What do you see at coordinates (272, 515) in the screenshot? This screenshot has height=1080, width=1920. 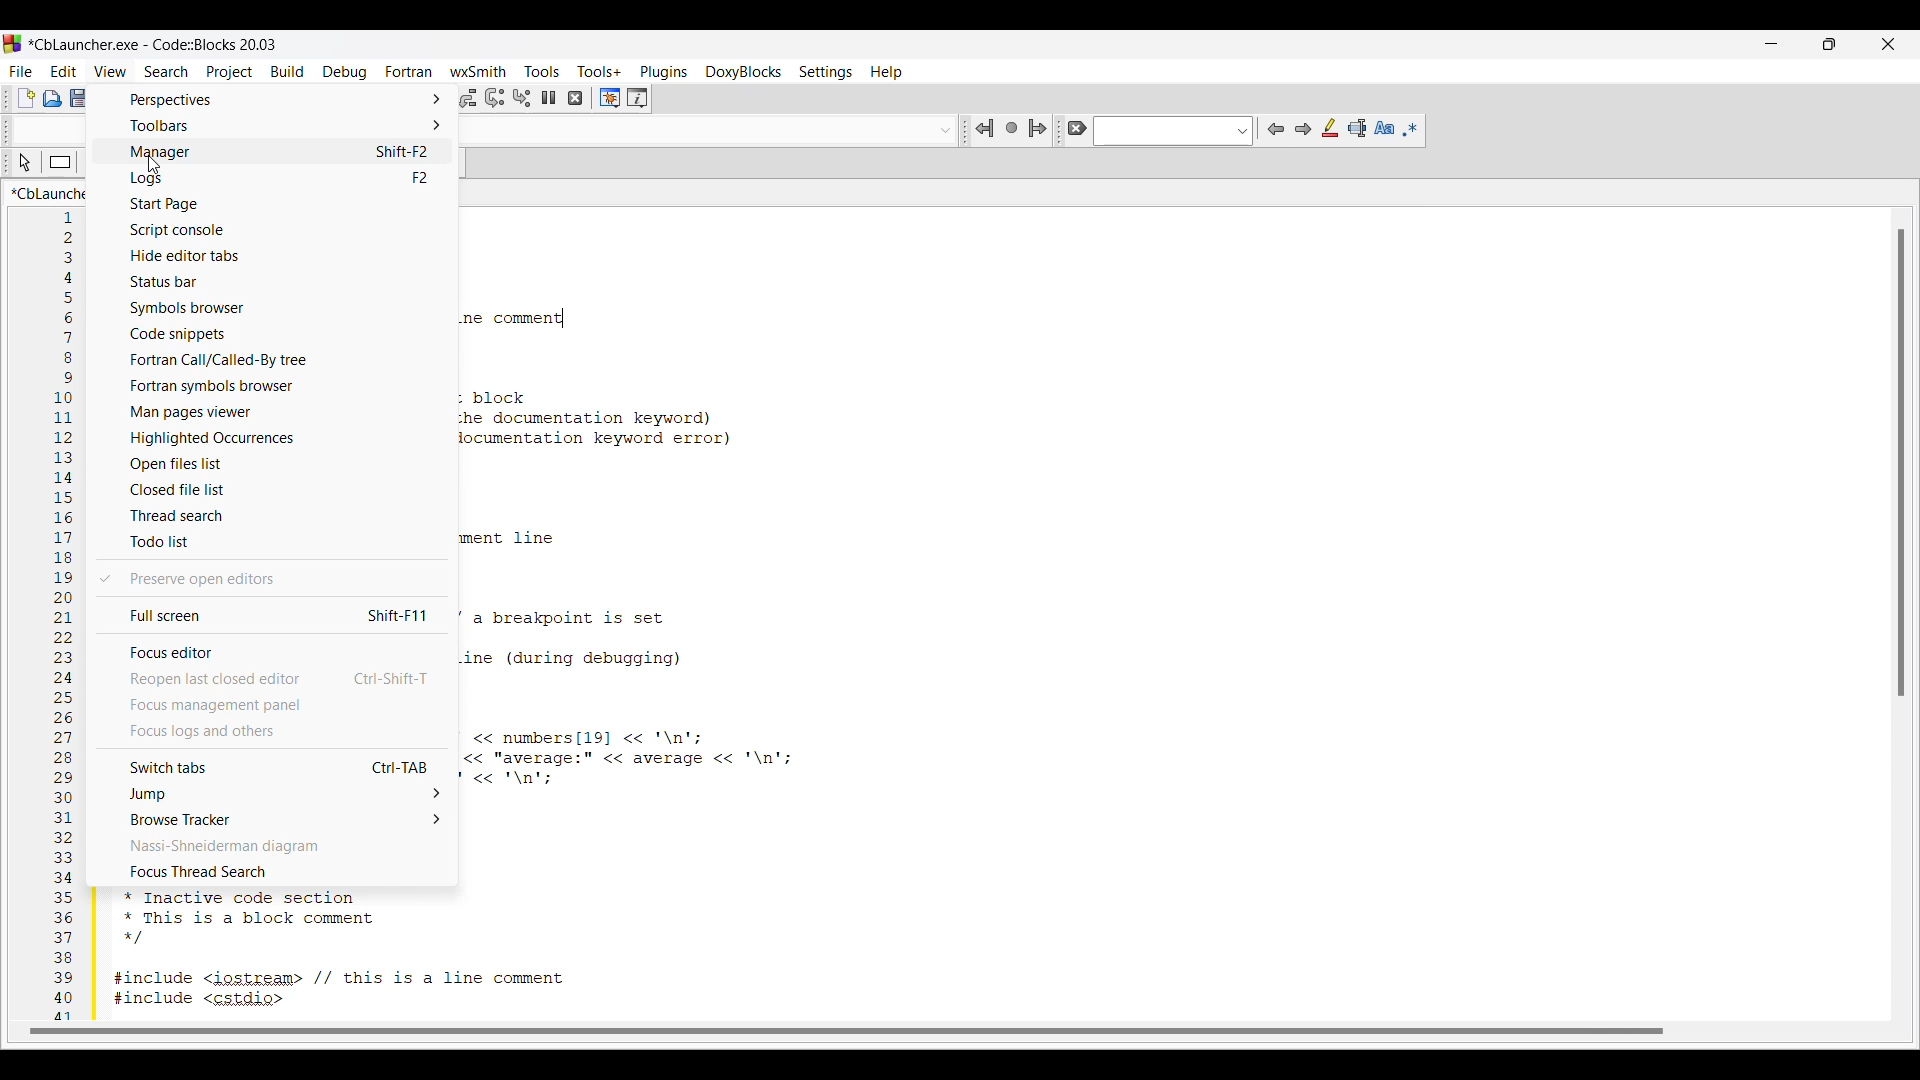 I see `Thread search` at bounding box center [272, 515].